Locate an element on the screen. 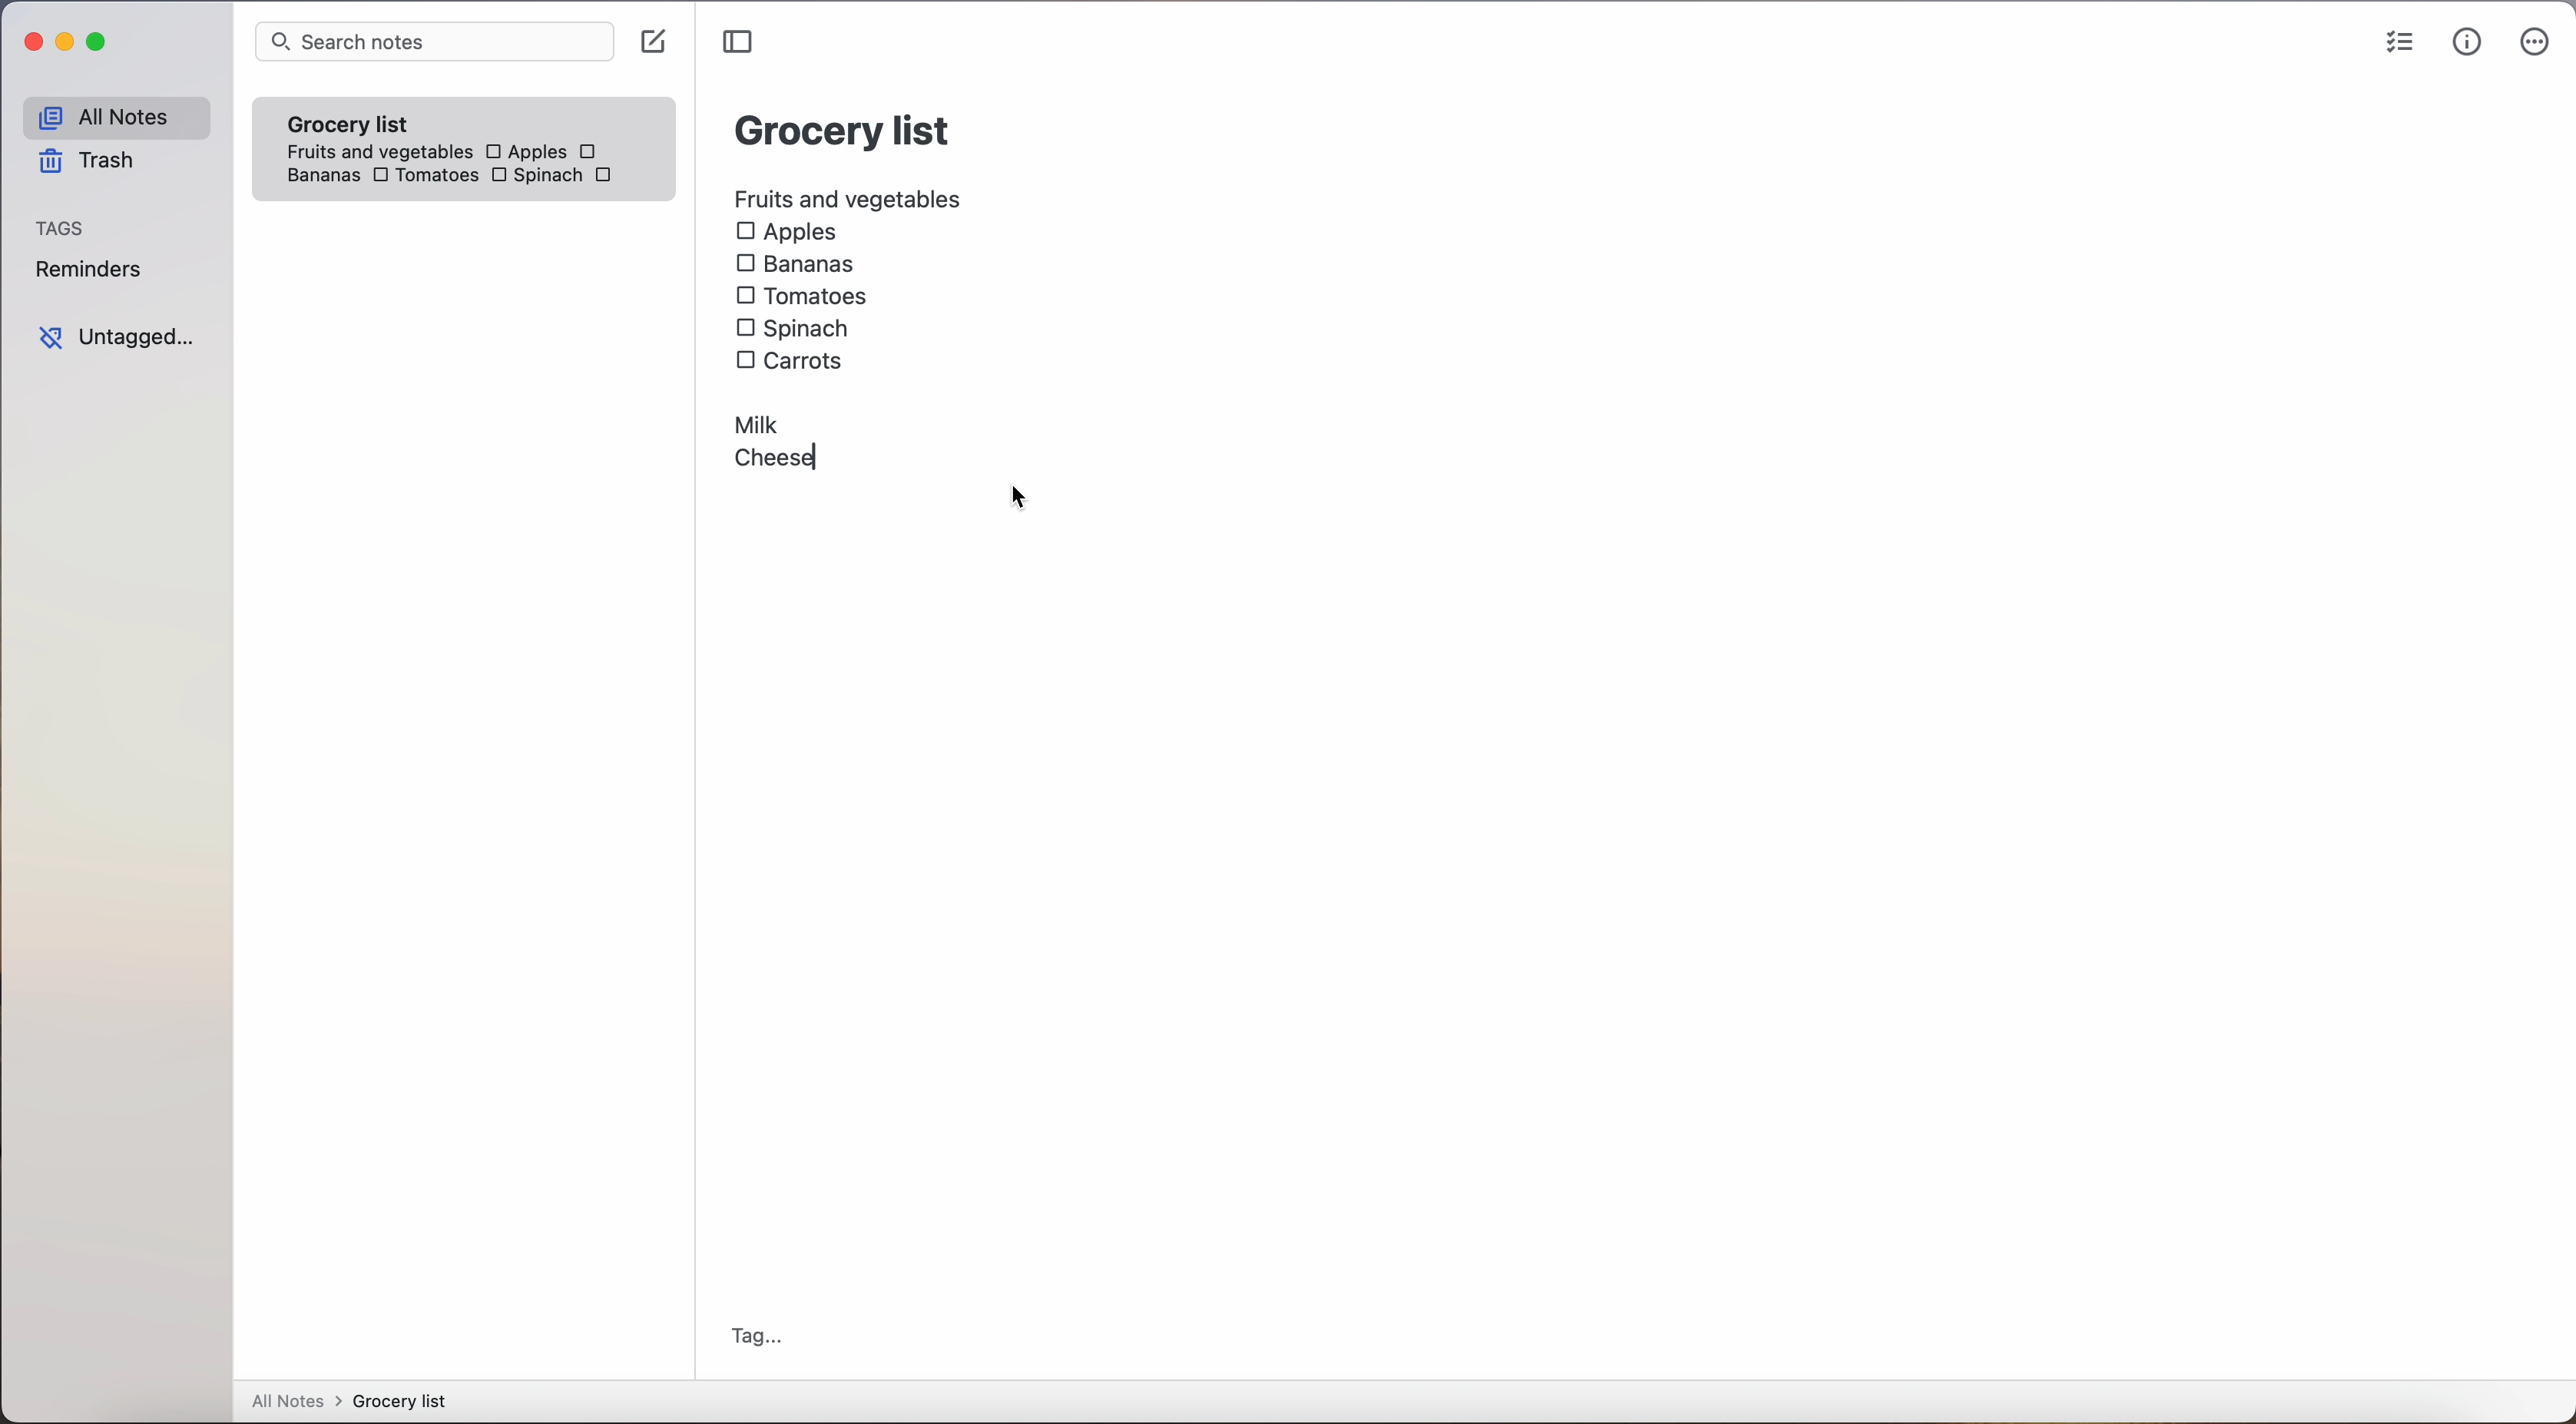 The height and width of the screenshot is (1424, 2576). toggle sidebar is located at coordinates (736, 42).